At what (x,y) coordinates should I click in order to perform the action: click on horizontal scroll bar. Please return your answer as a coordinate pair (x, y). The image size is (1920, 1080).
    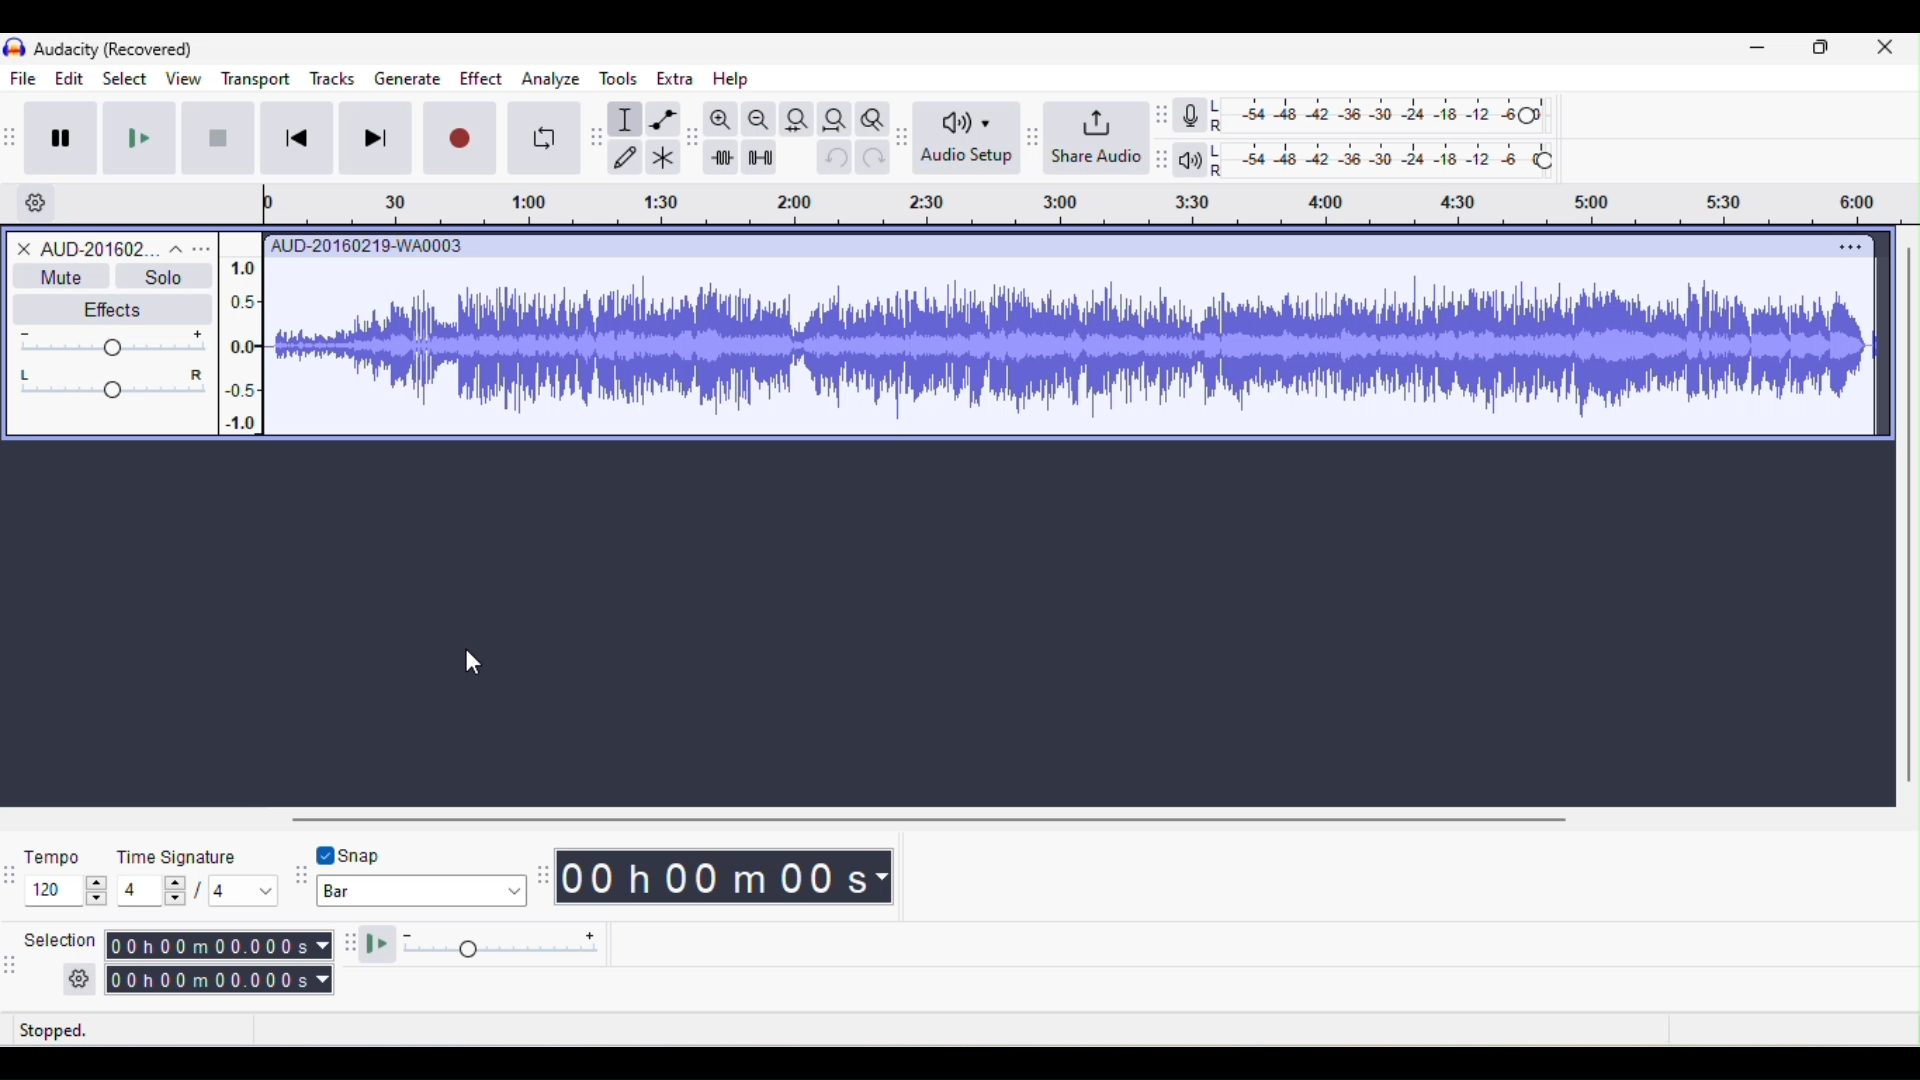
    Looking at the image, I should click on (943, 818).